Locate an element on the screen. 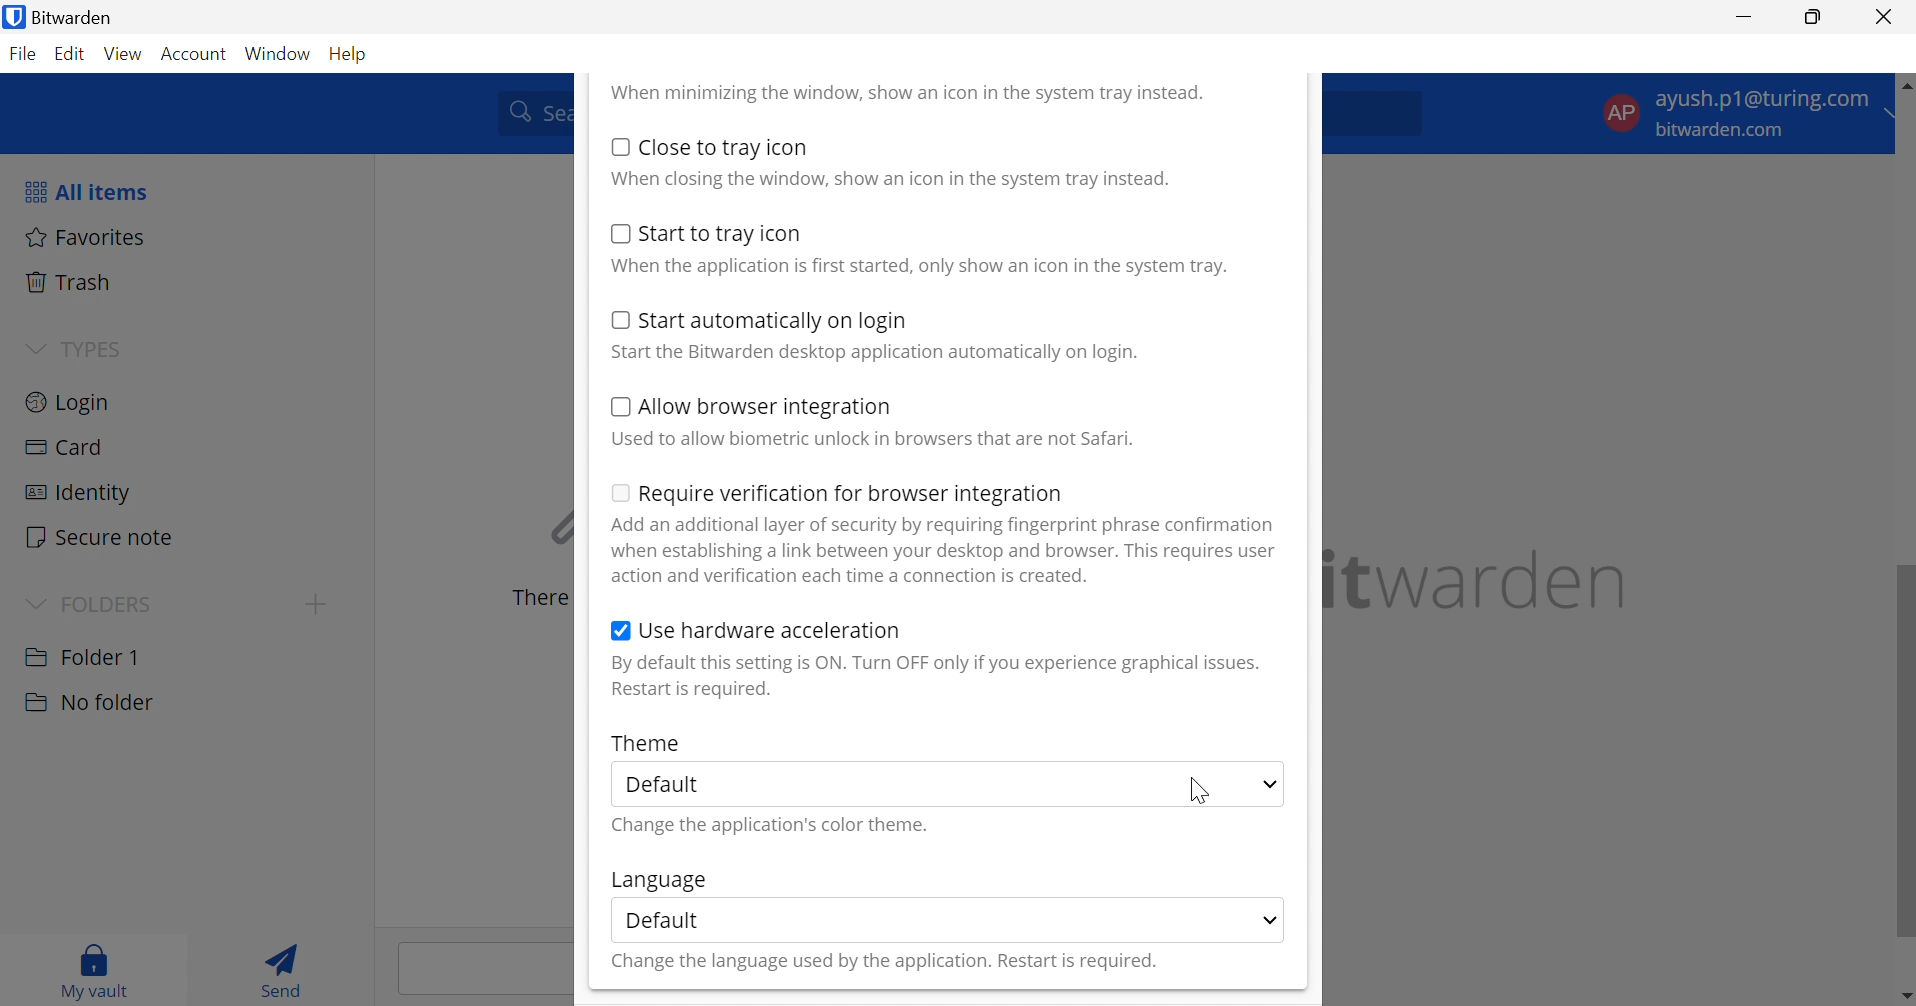 The image size is (1916, 1006). Start to tray icon is located at coordinates (723, 234).